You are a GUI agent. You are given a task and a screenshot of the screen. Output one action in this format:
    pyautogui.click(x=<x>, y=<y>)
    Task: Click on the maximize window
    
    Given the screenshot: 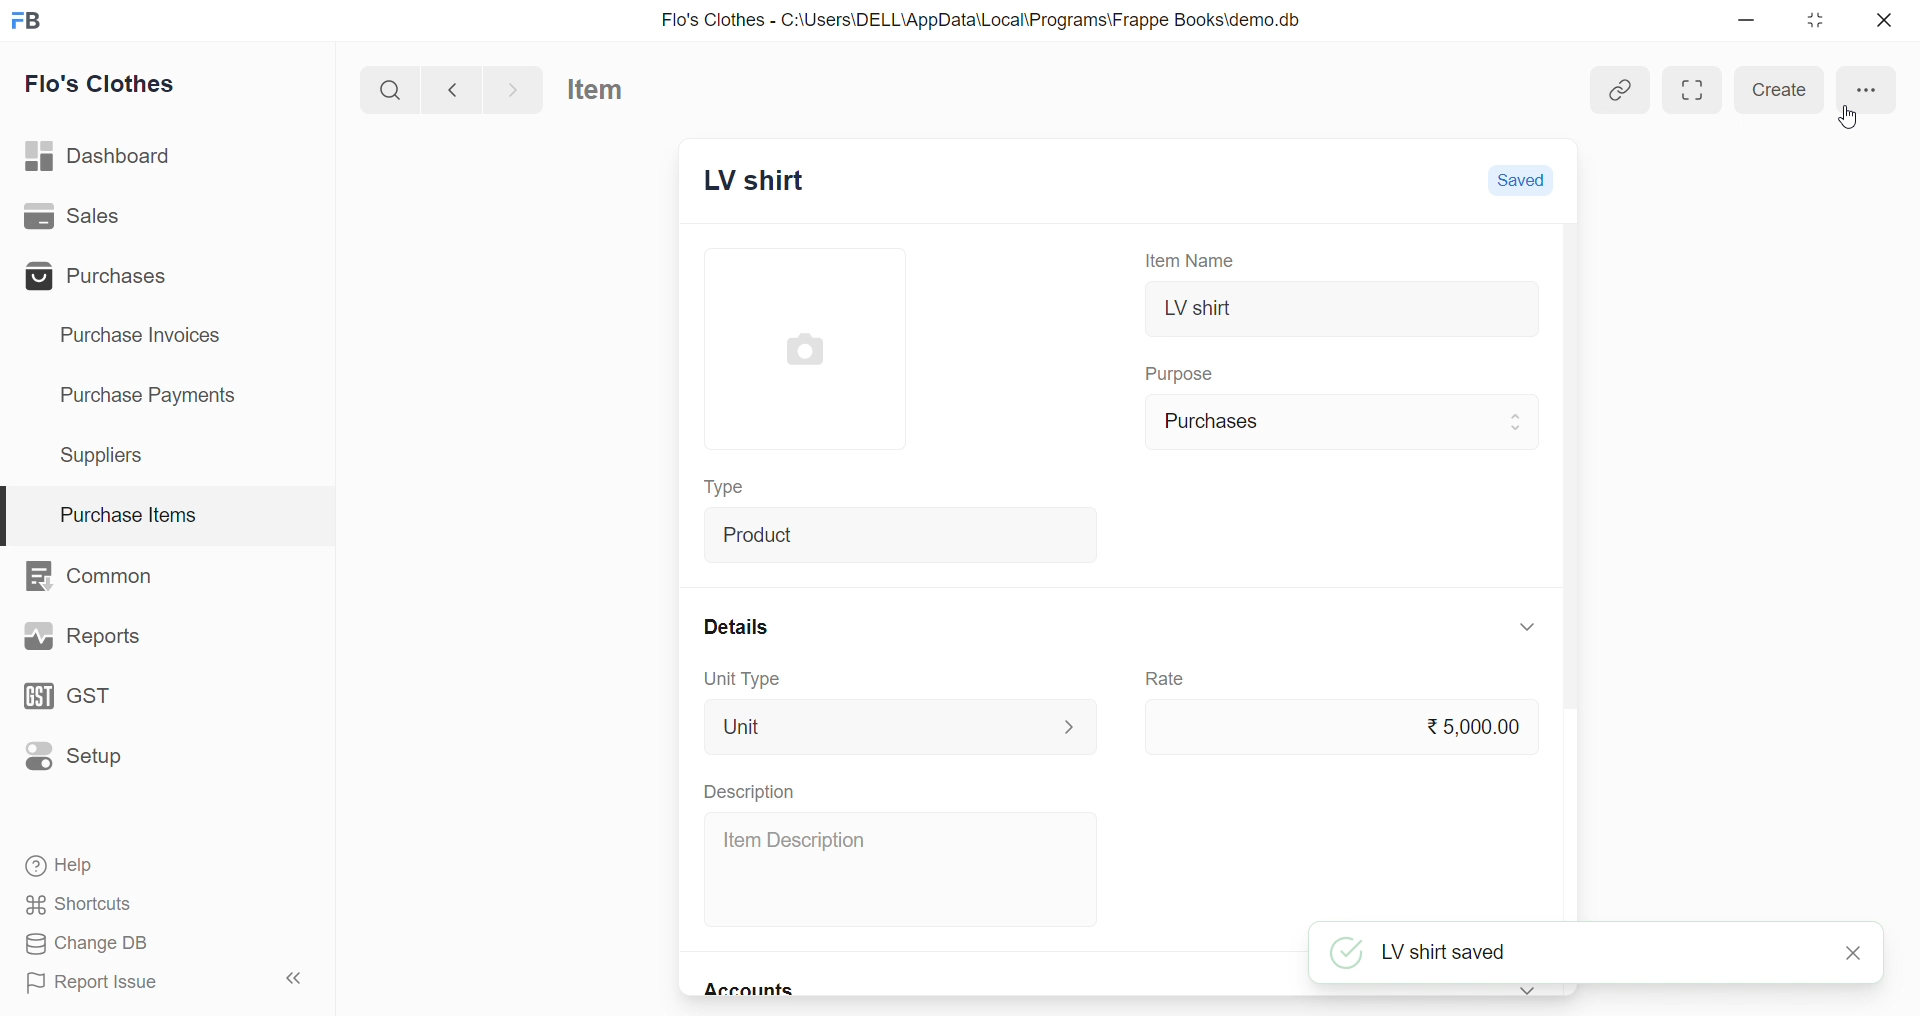 What is the action you would take?
    pyautogui.click(x=1693, y=90)
    